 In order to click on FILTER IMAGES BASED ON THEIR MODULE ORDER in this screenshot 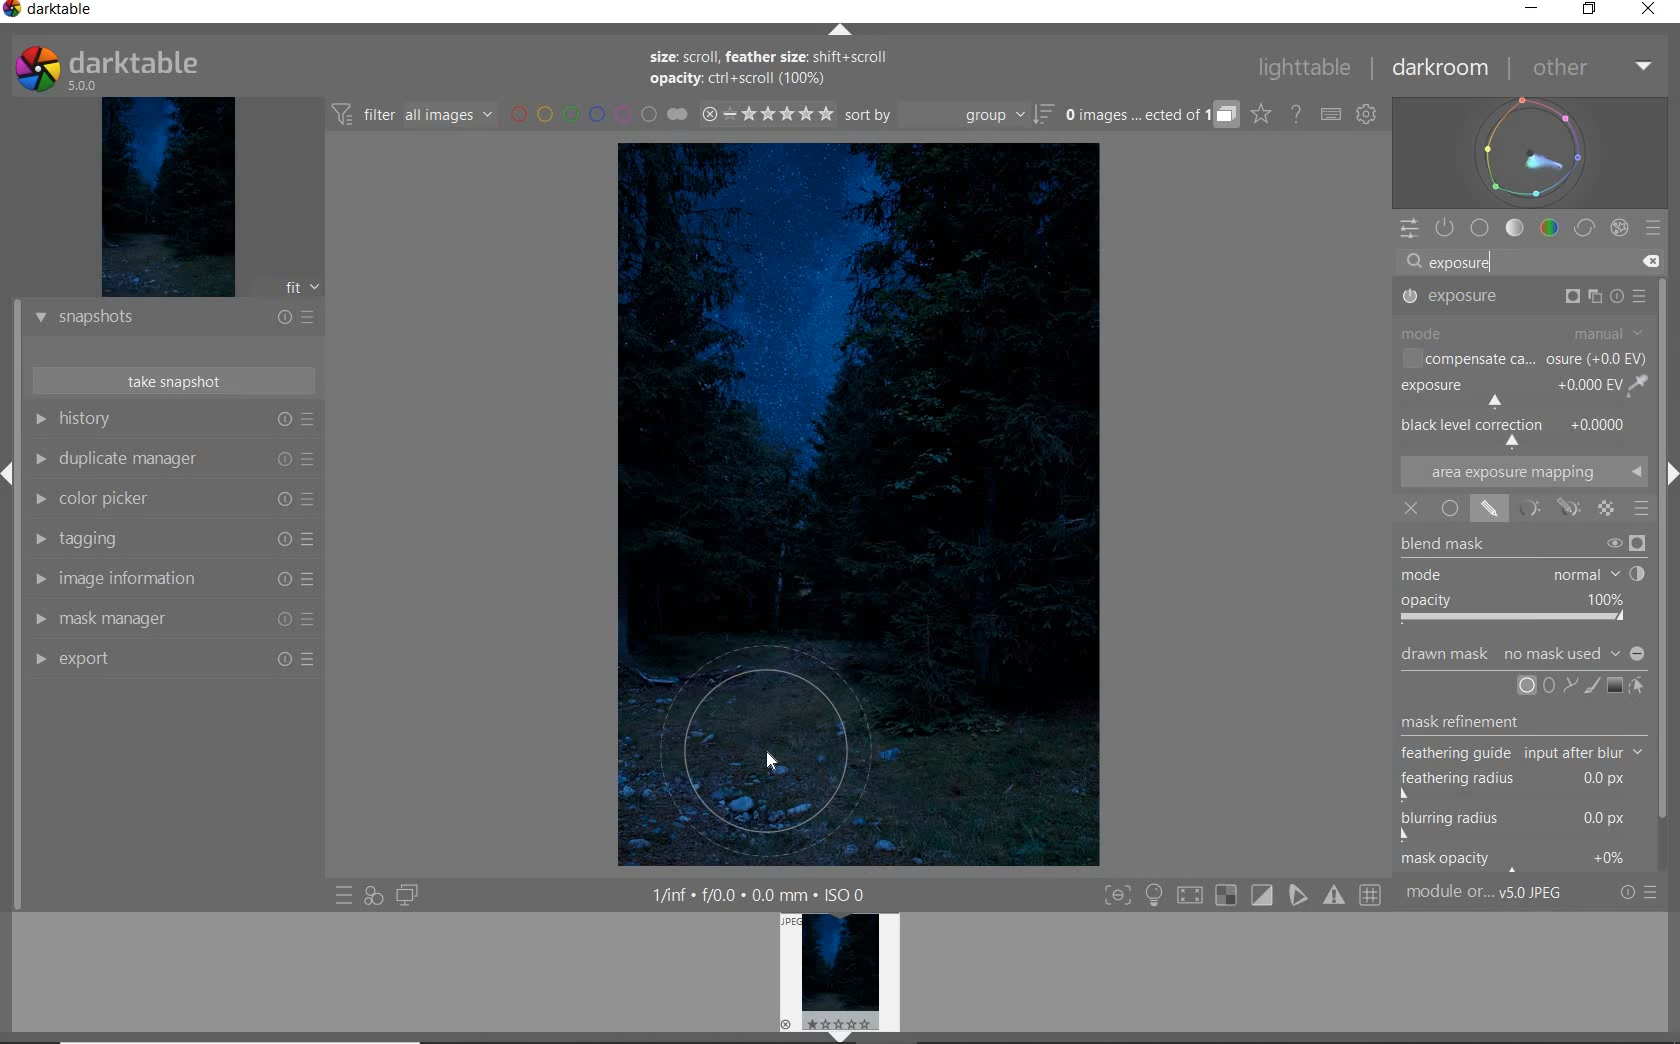, I will do `click(415, 116)`.